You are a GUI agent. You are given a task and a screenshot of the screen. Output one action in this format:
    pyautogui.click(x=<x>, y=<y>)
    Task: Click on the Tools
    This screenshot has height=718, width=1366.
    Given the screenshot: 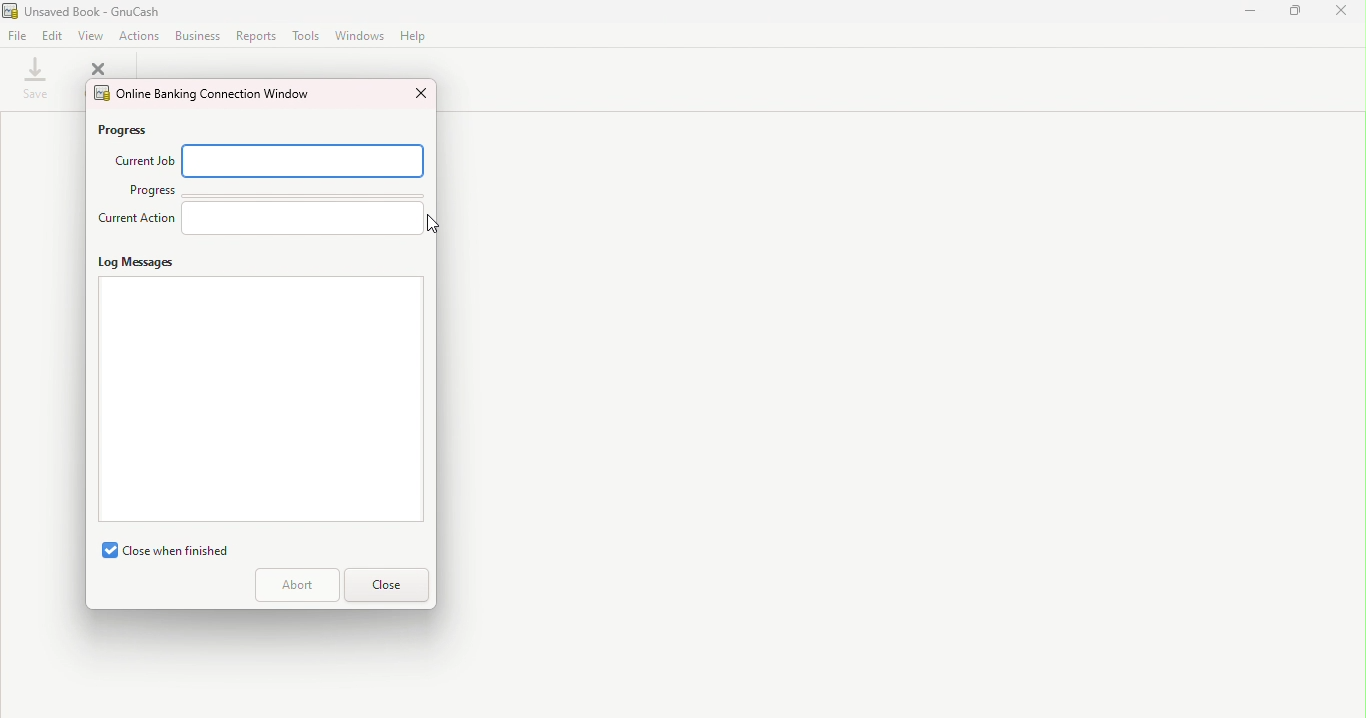 What is the action you would take?
    pyautogui.click(x=303, y=35)
    